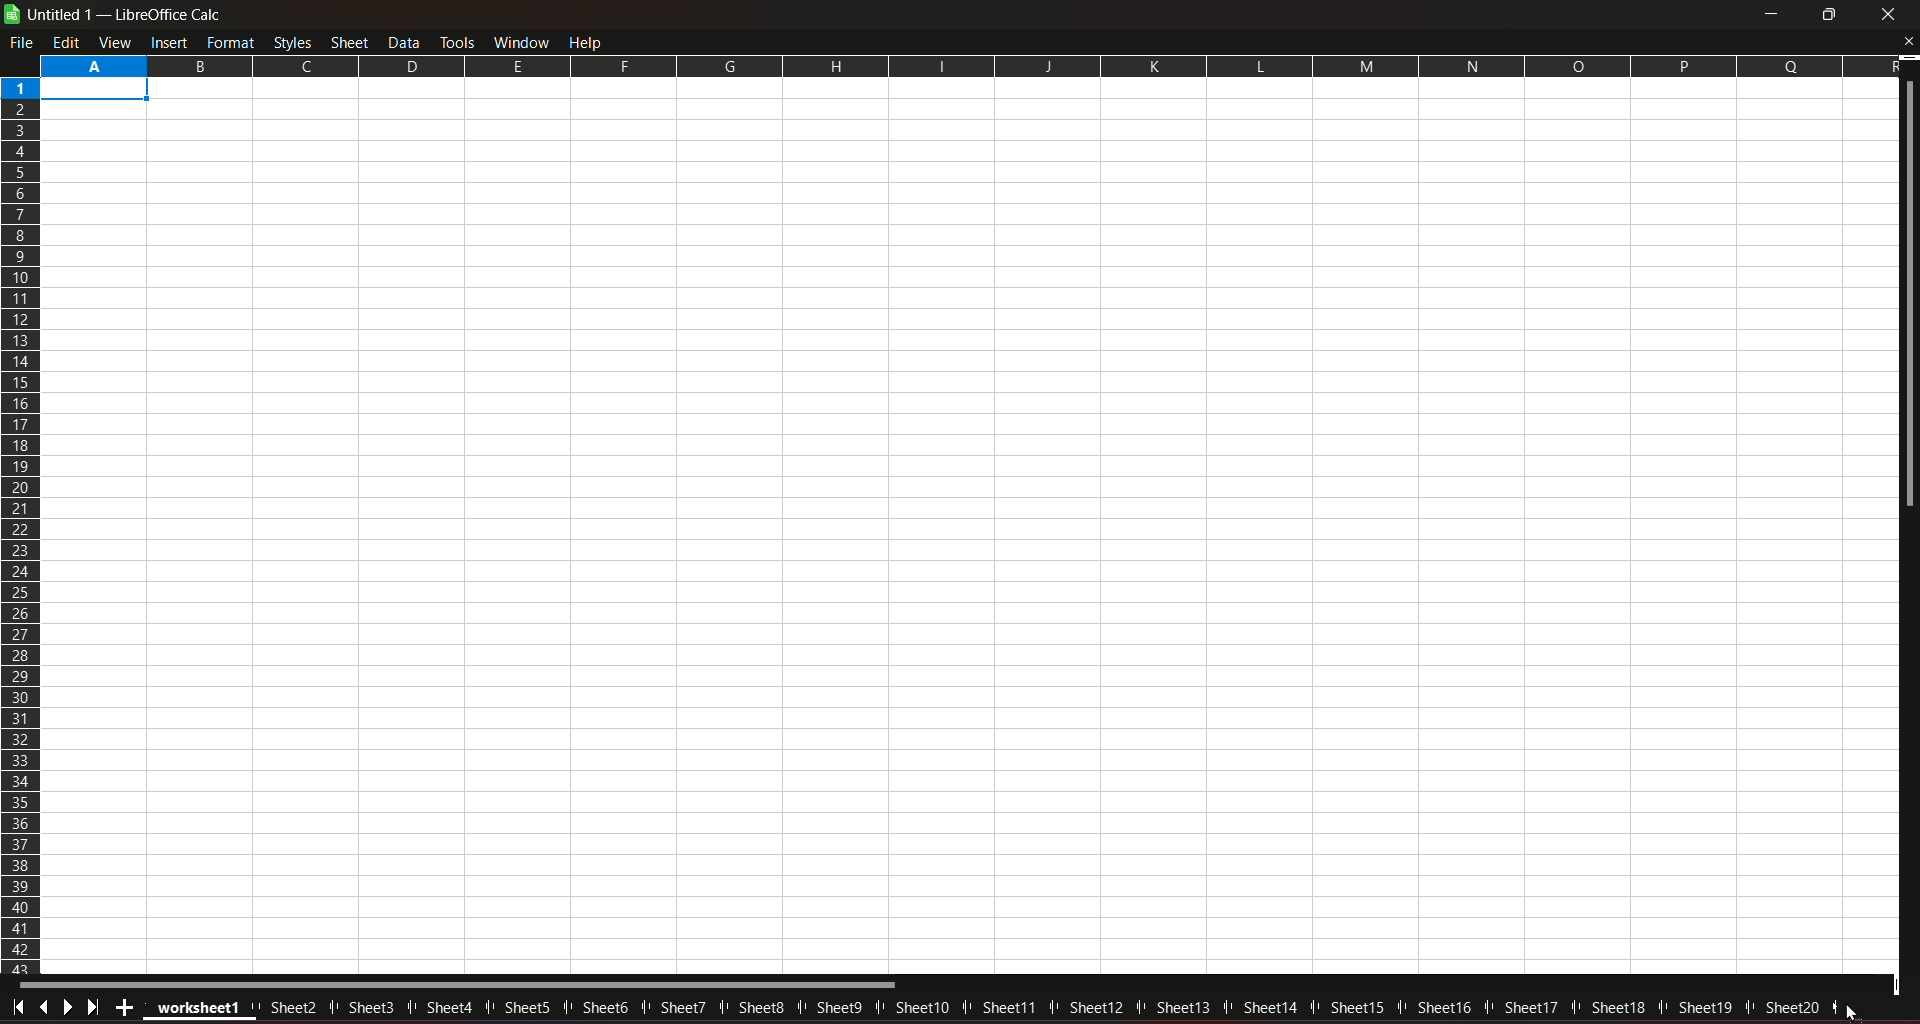 This screenshot has height=1024, width=1920. Describe the element at coordinates (122, 1007) in the screenshot. I see `Add` at that location.